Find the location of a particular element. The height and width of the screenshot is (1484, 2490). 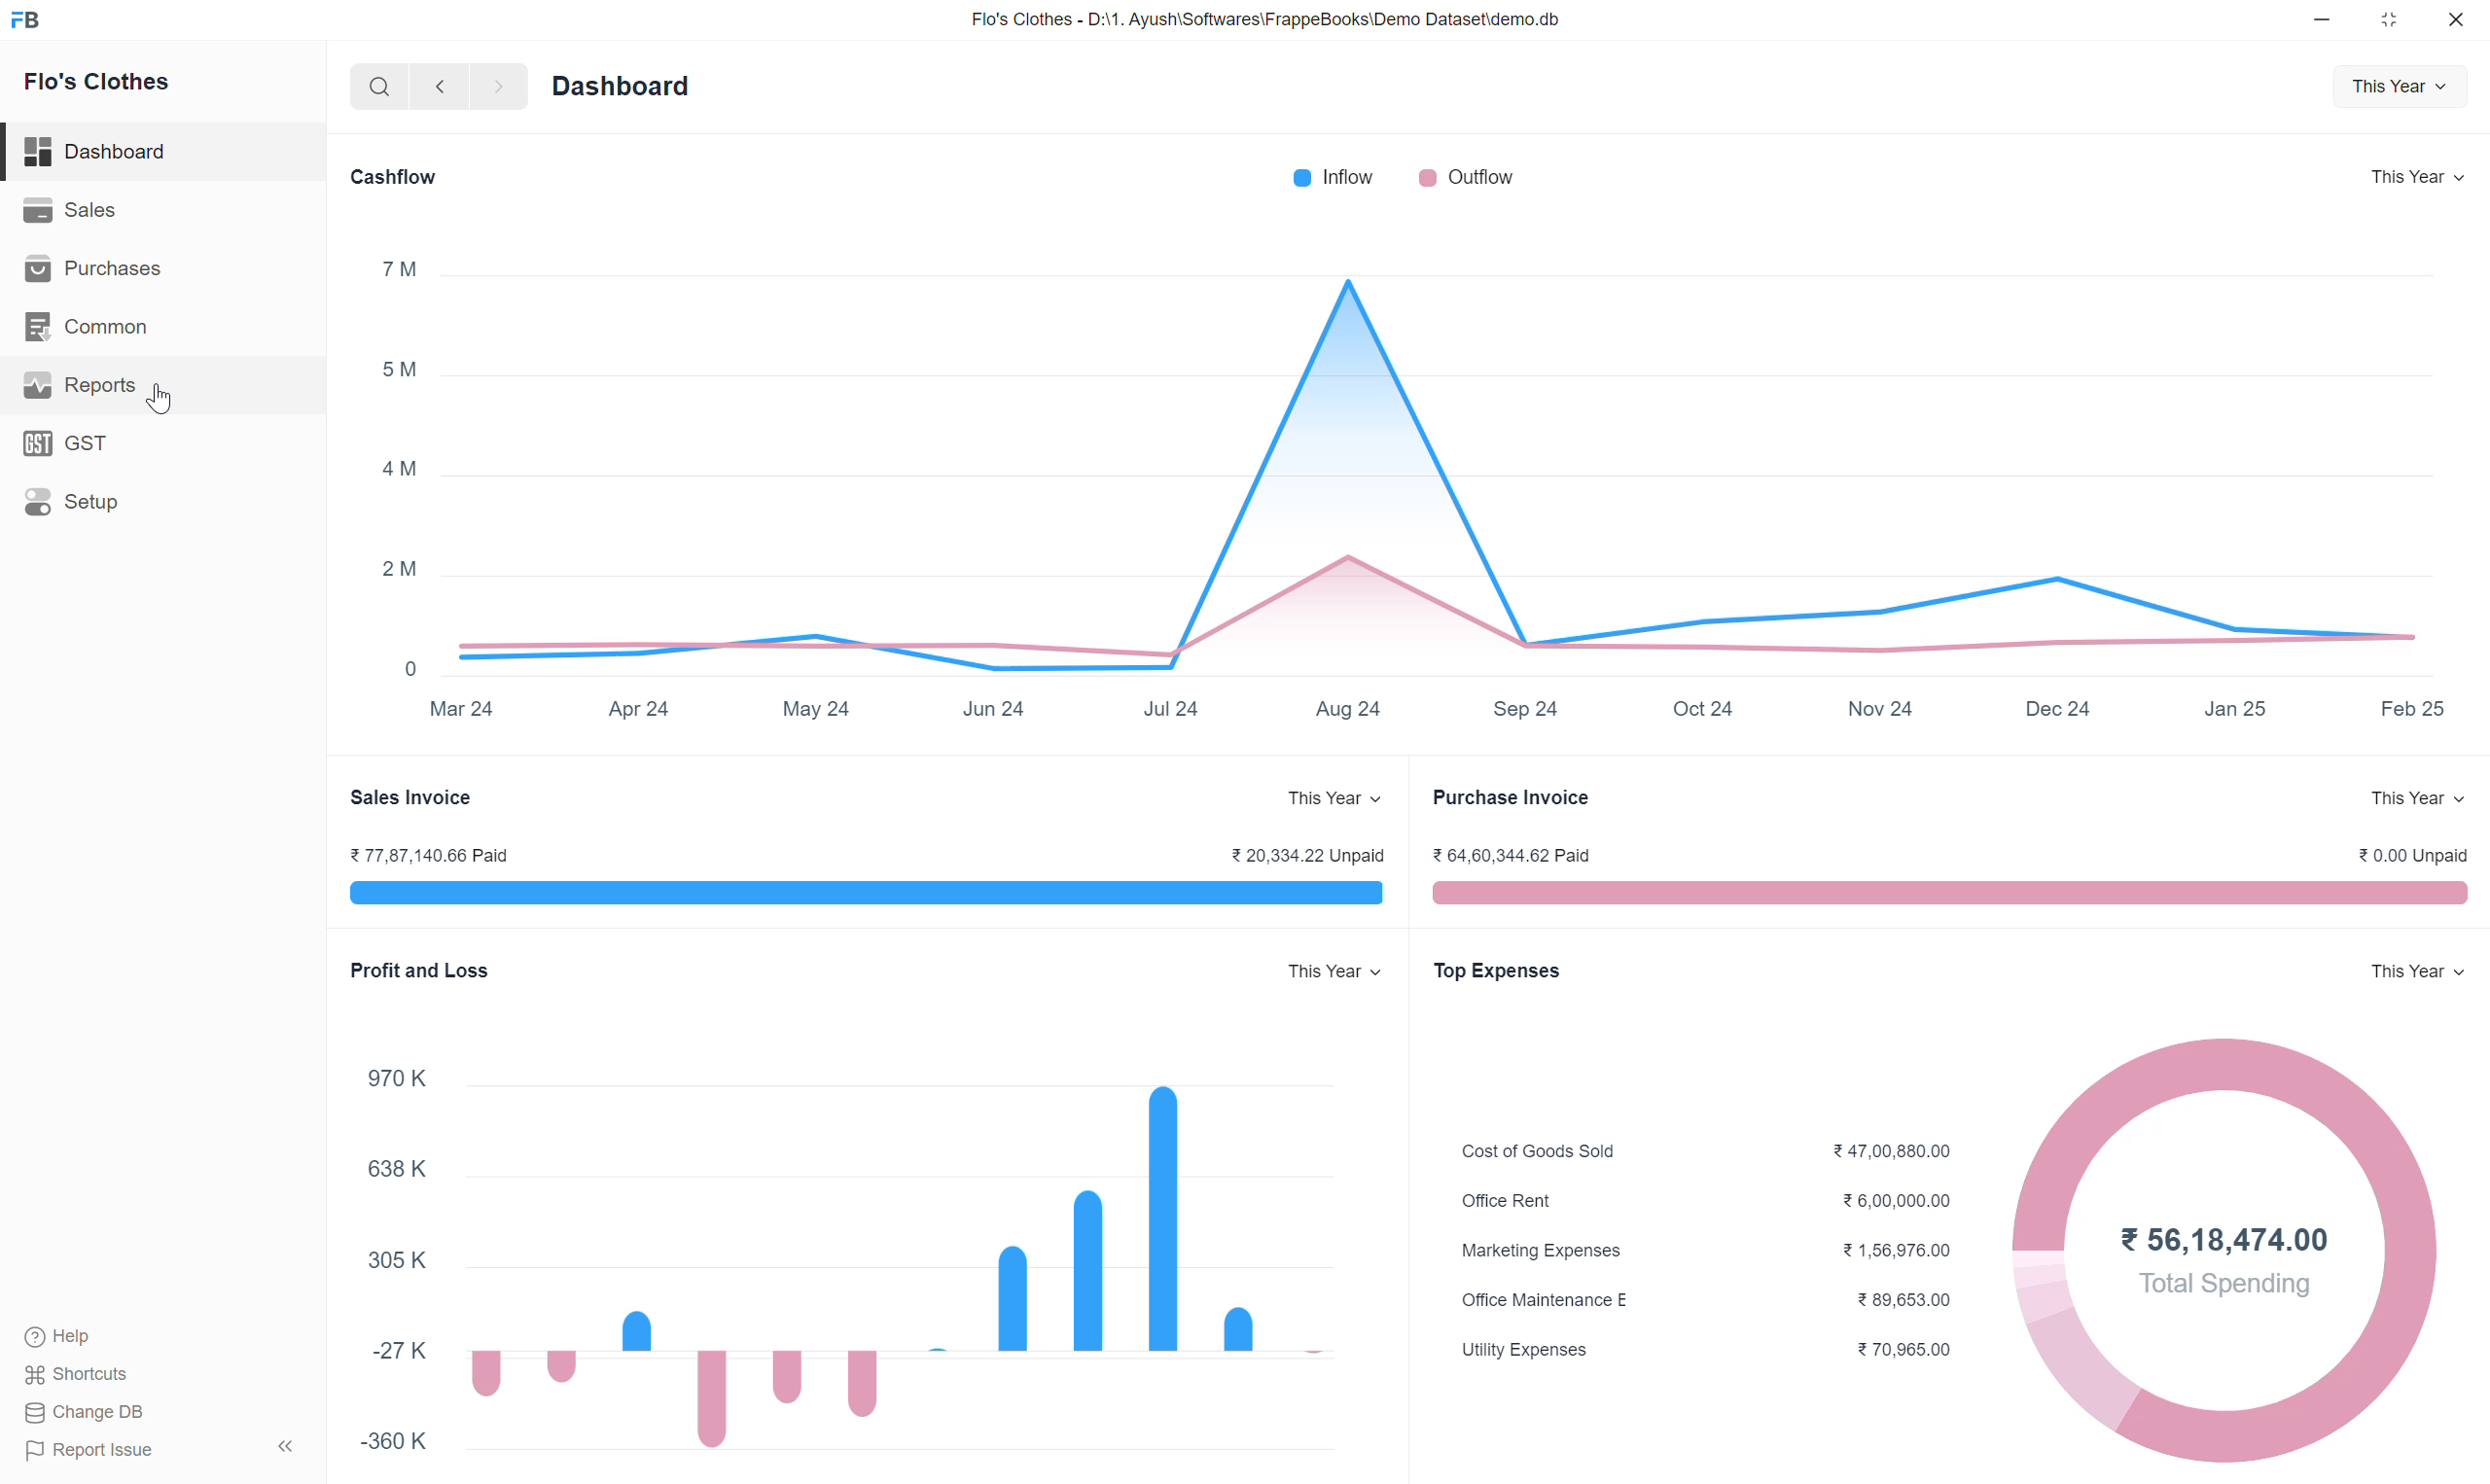

This Year is located at coordinates (2418, 978).